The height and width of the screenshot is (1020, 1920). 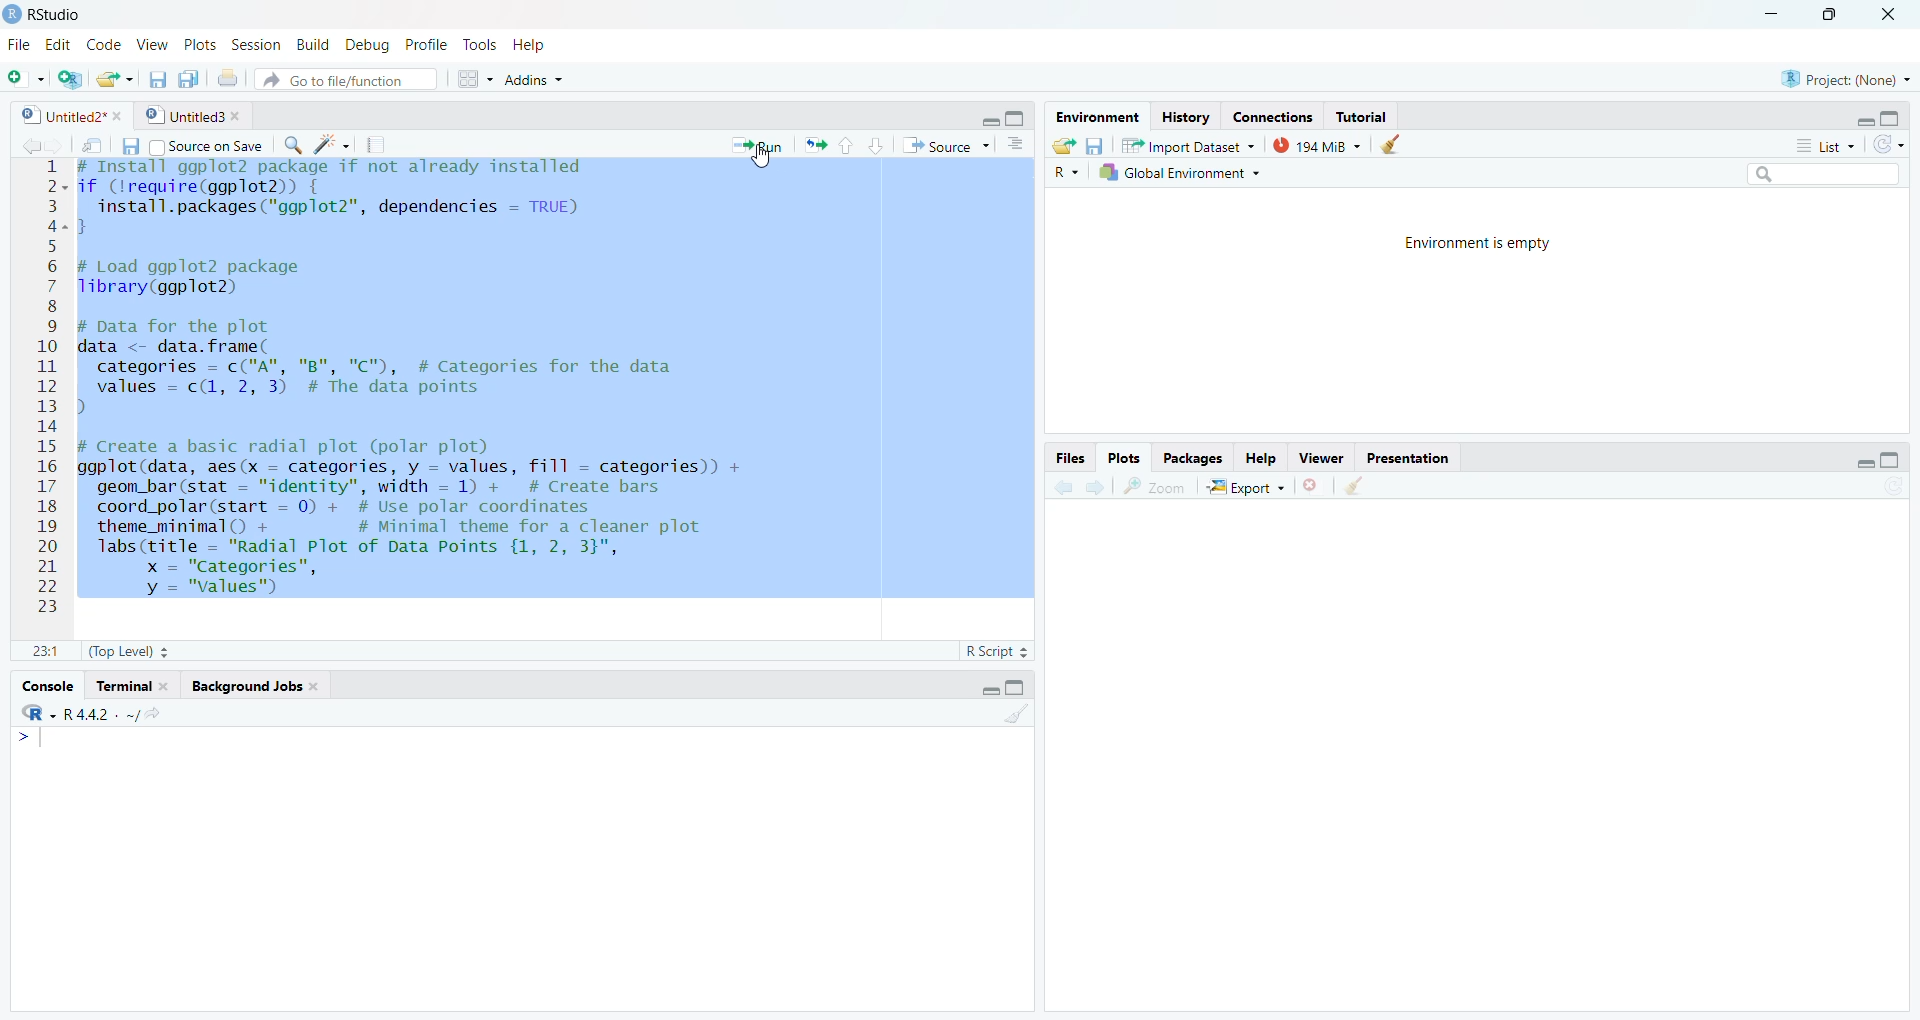 I want to click on Connections, so click(x=1275, y=116).